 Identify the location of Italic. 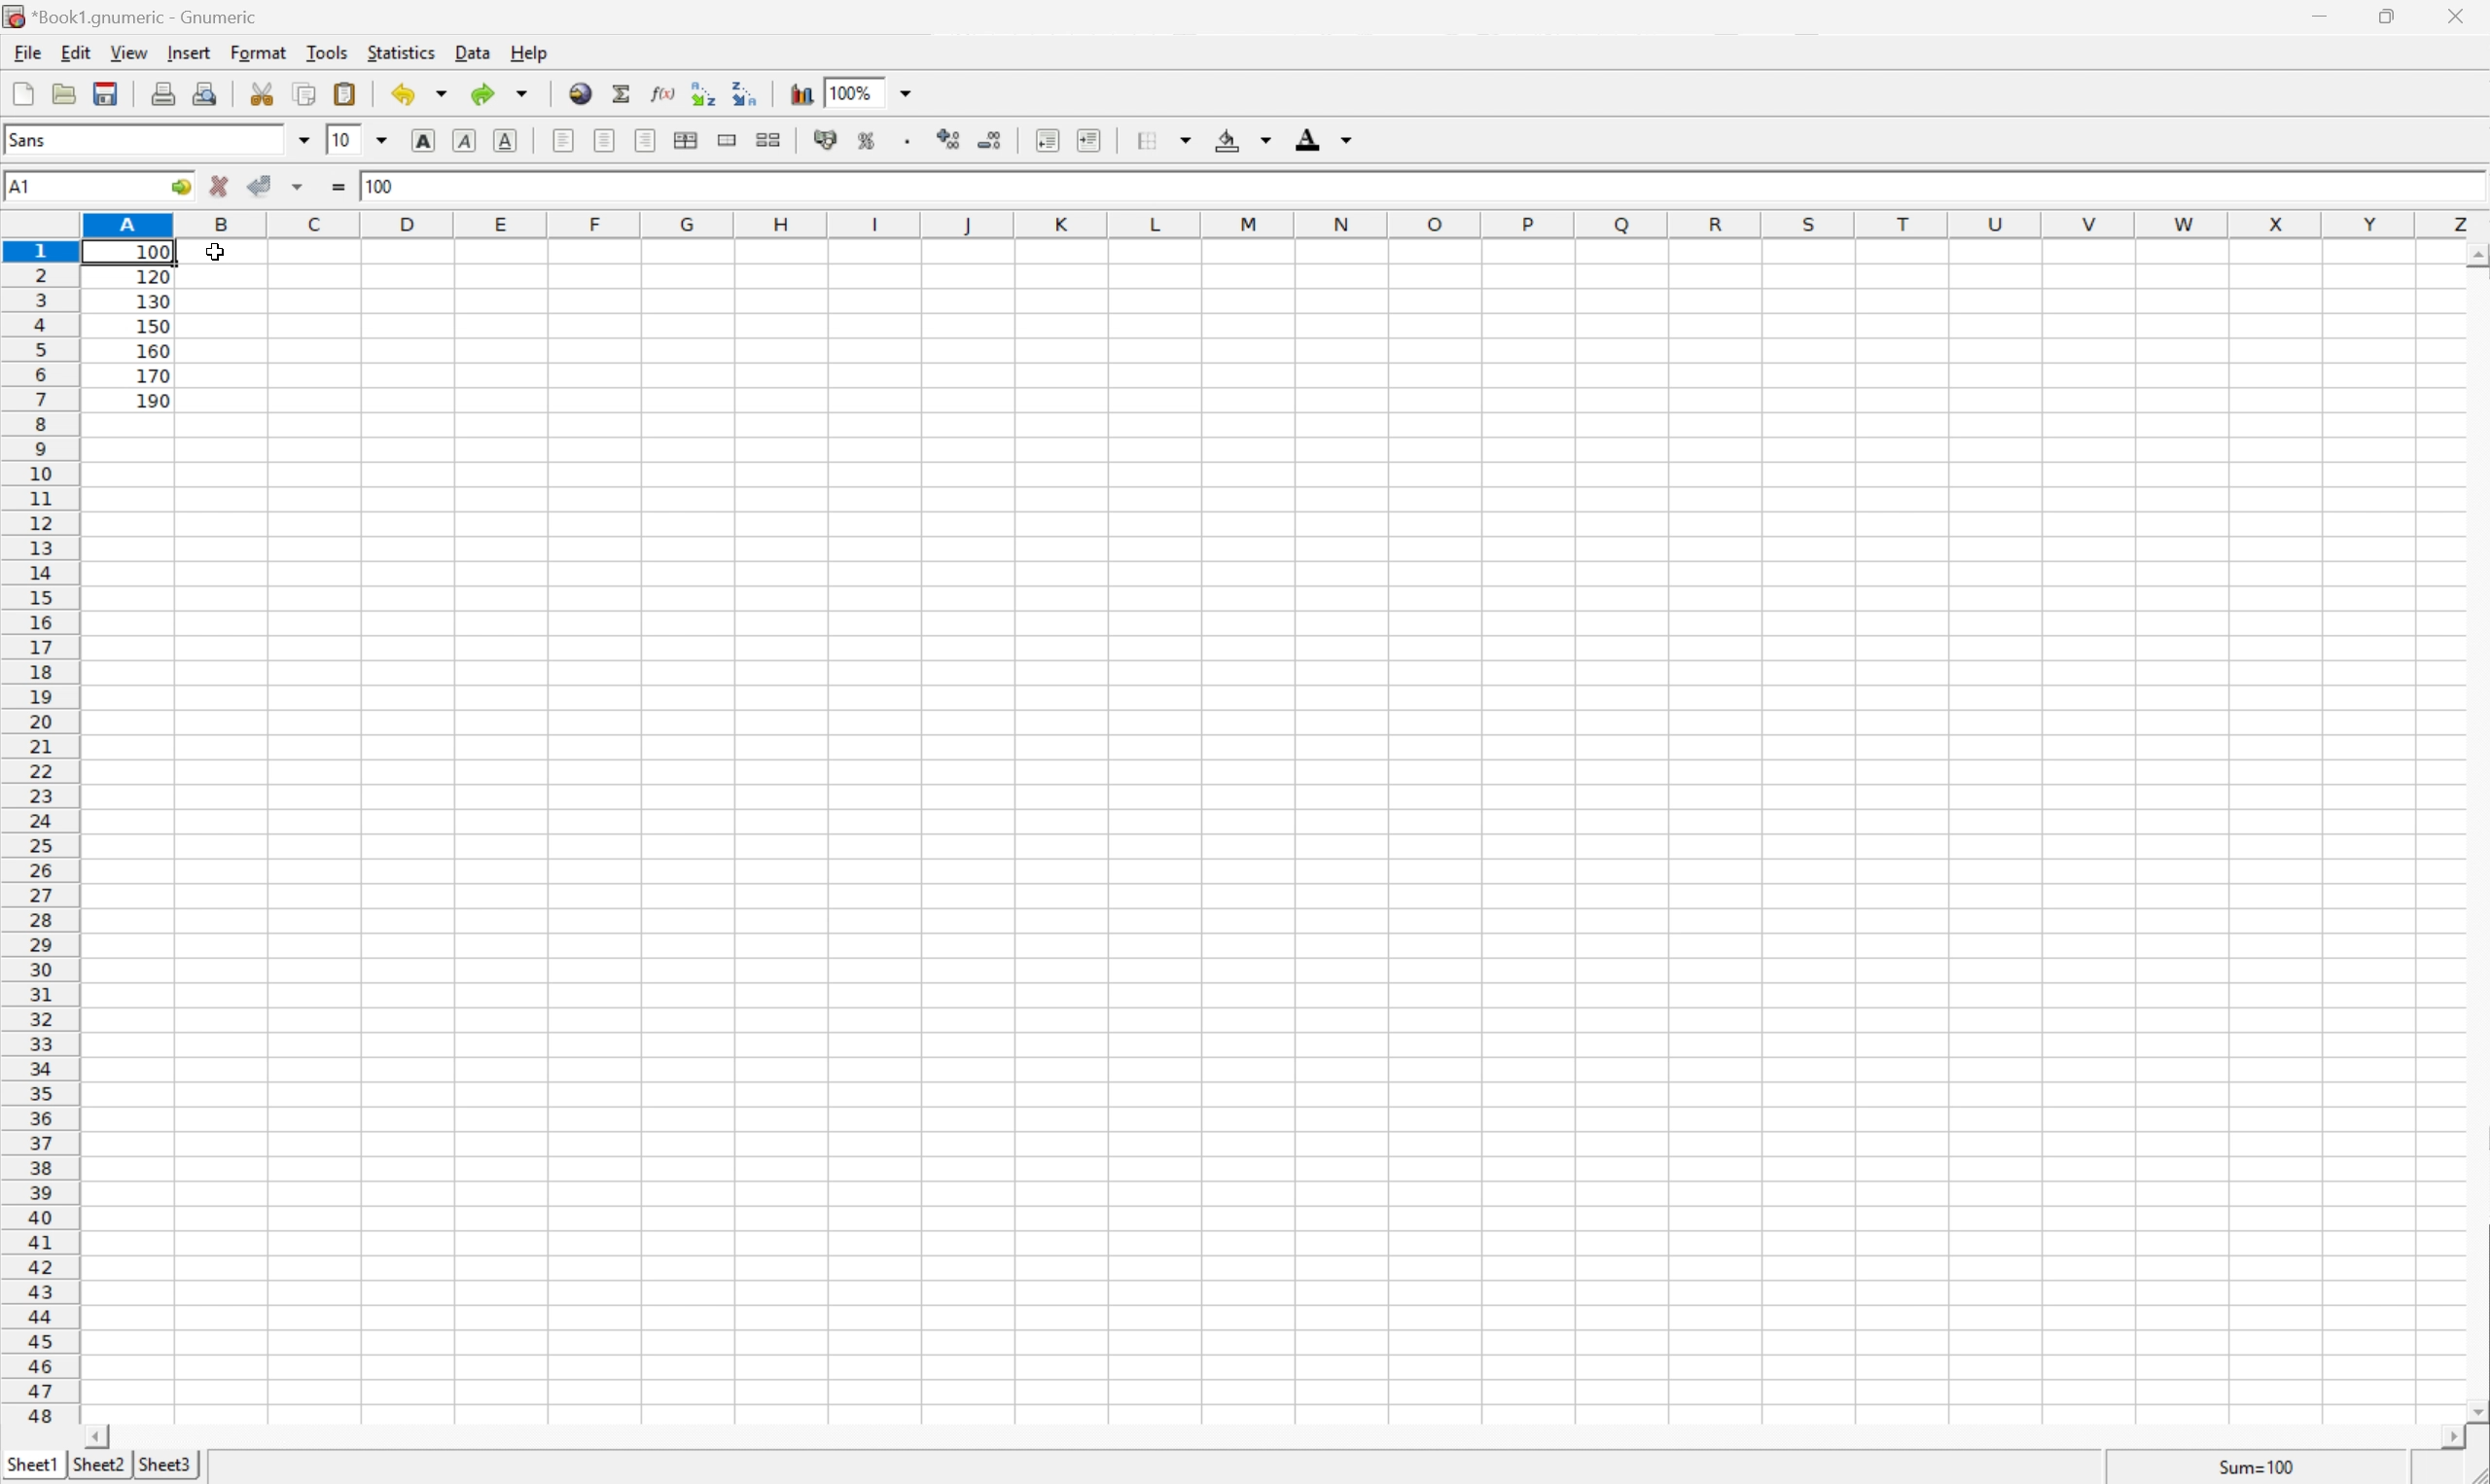
(462, 141).